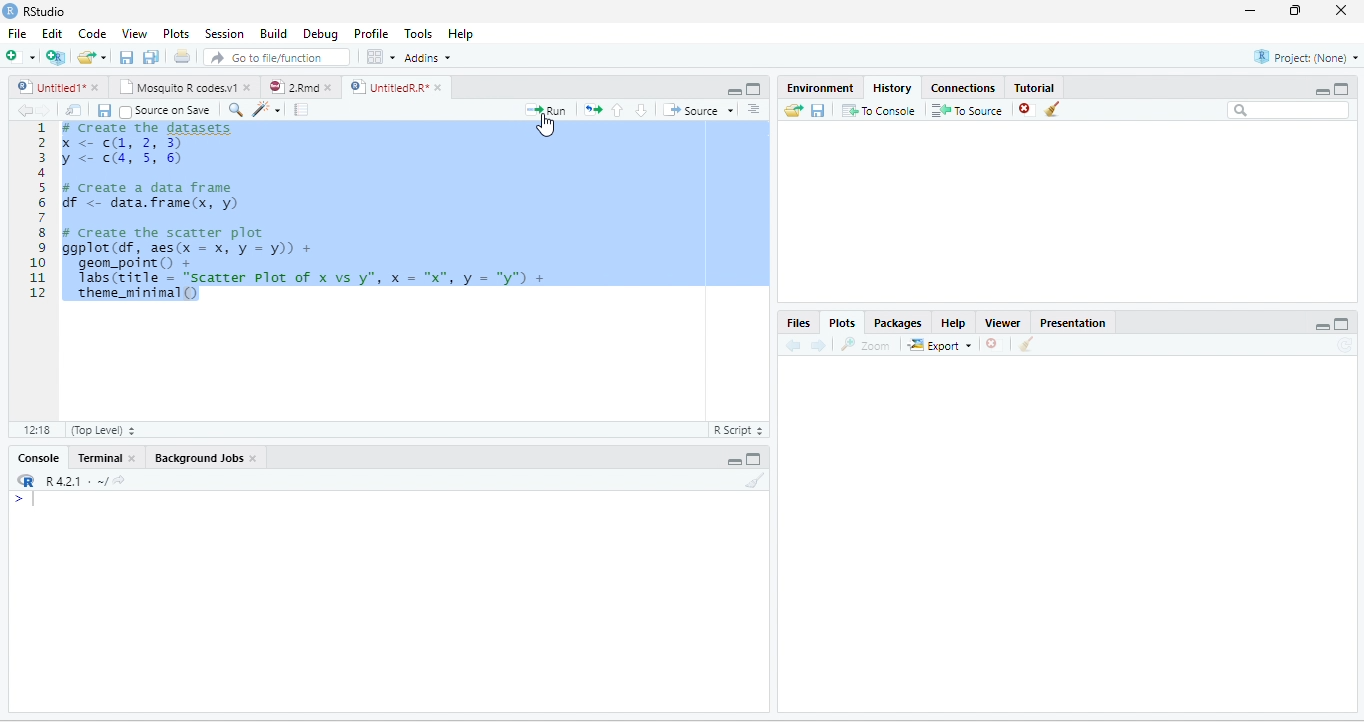 This screenshot has width=1364, height=722. I want to click on Minimize, so click(1322, 326).